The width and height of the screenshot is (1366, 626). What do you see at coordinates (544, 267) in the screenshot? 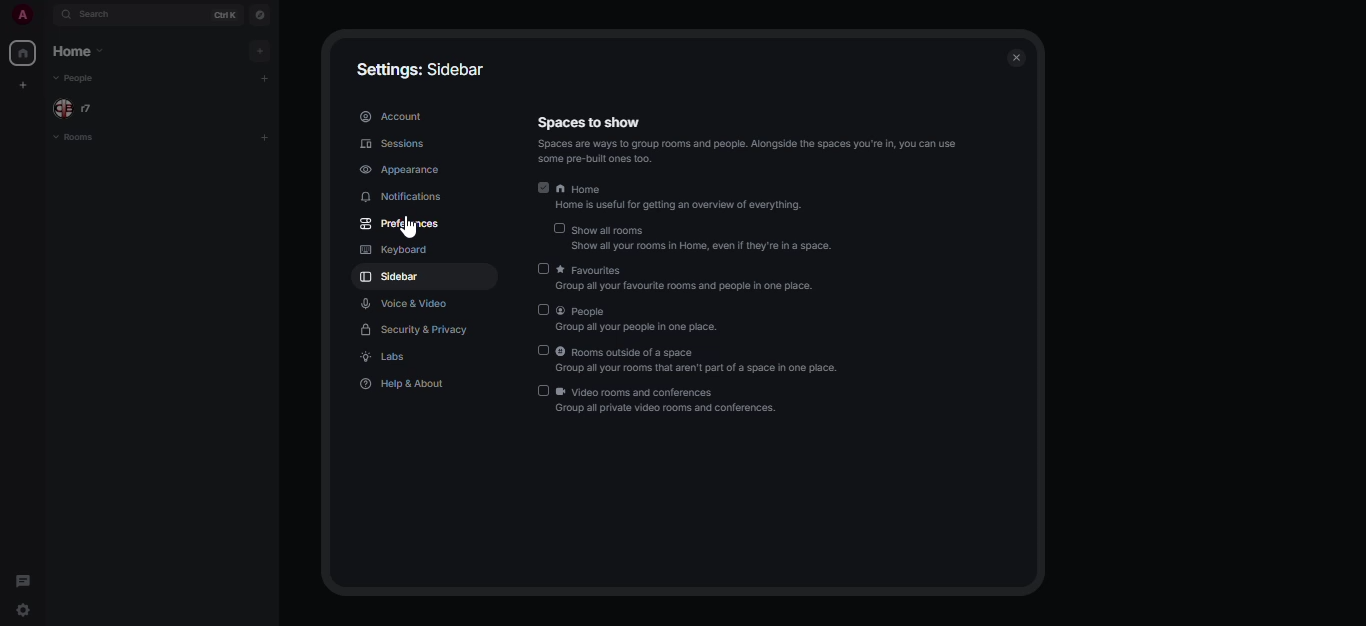
I see `disabled` at bounding box center [544, 267].